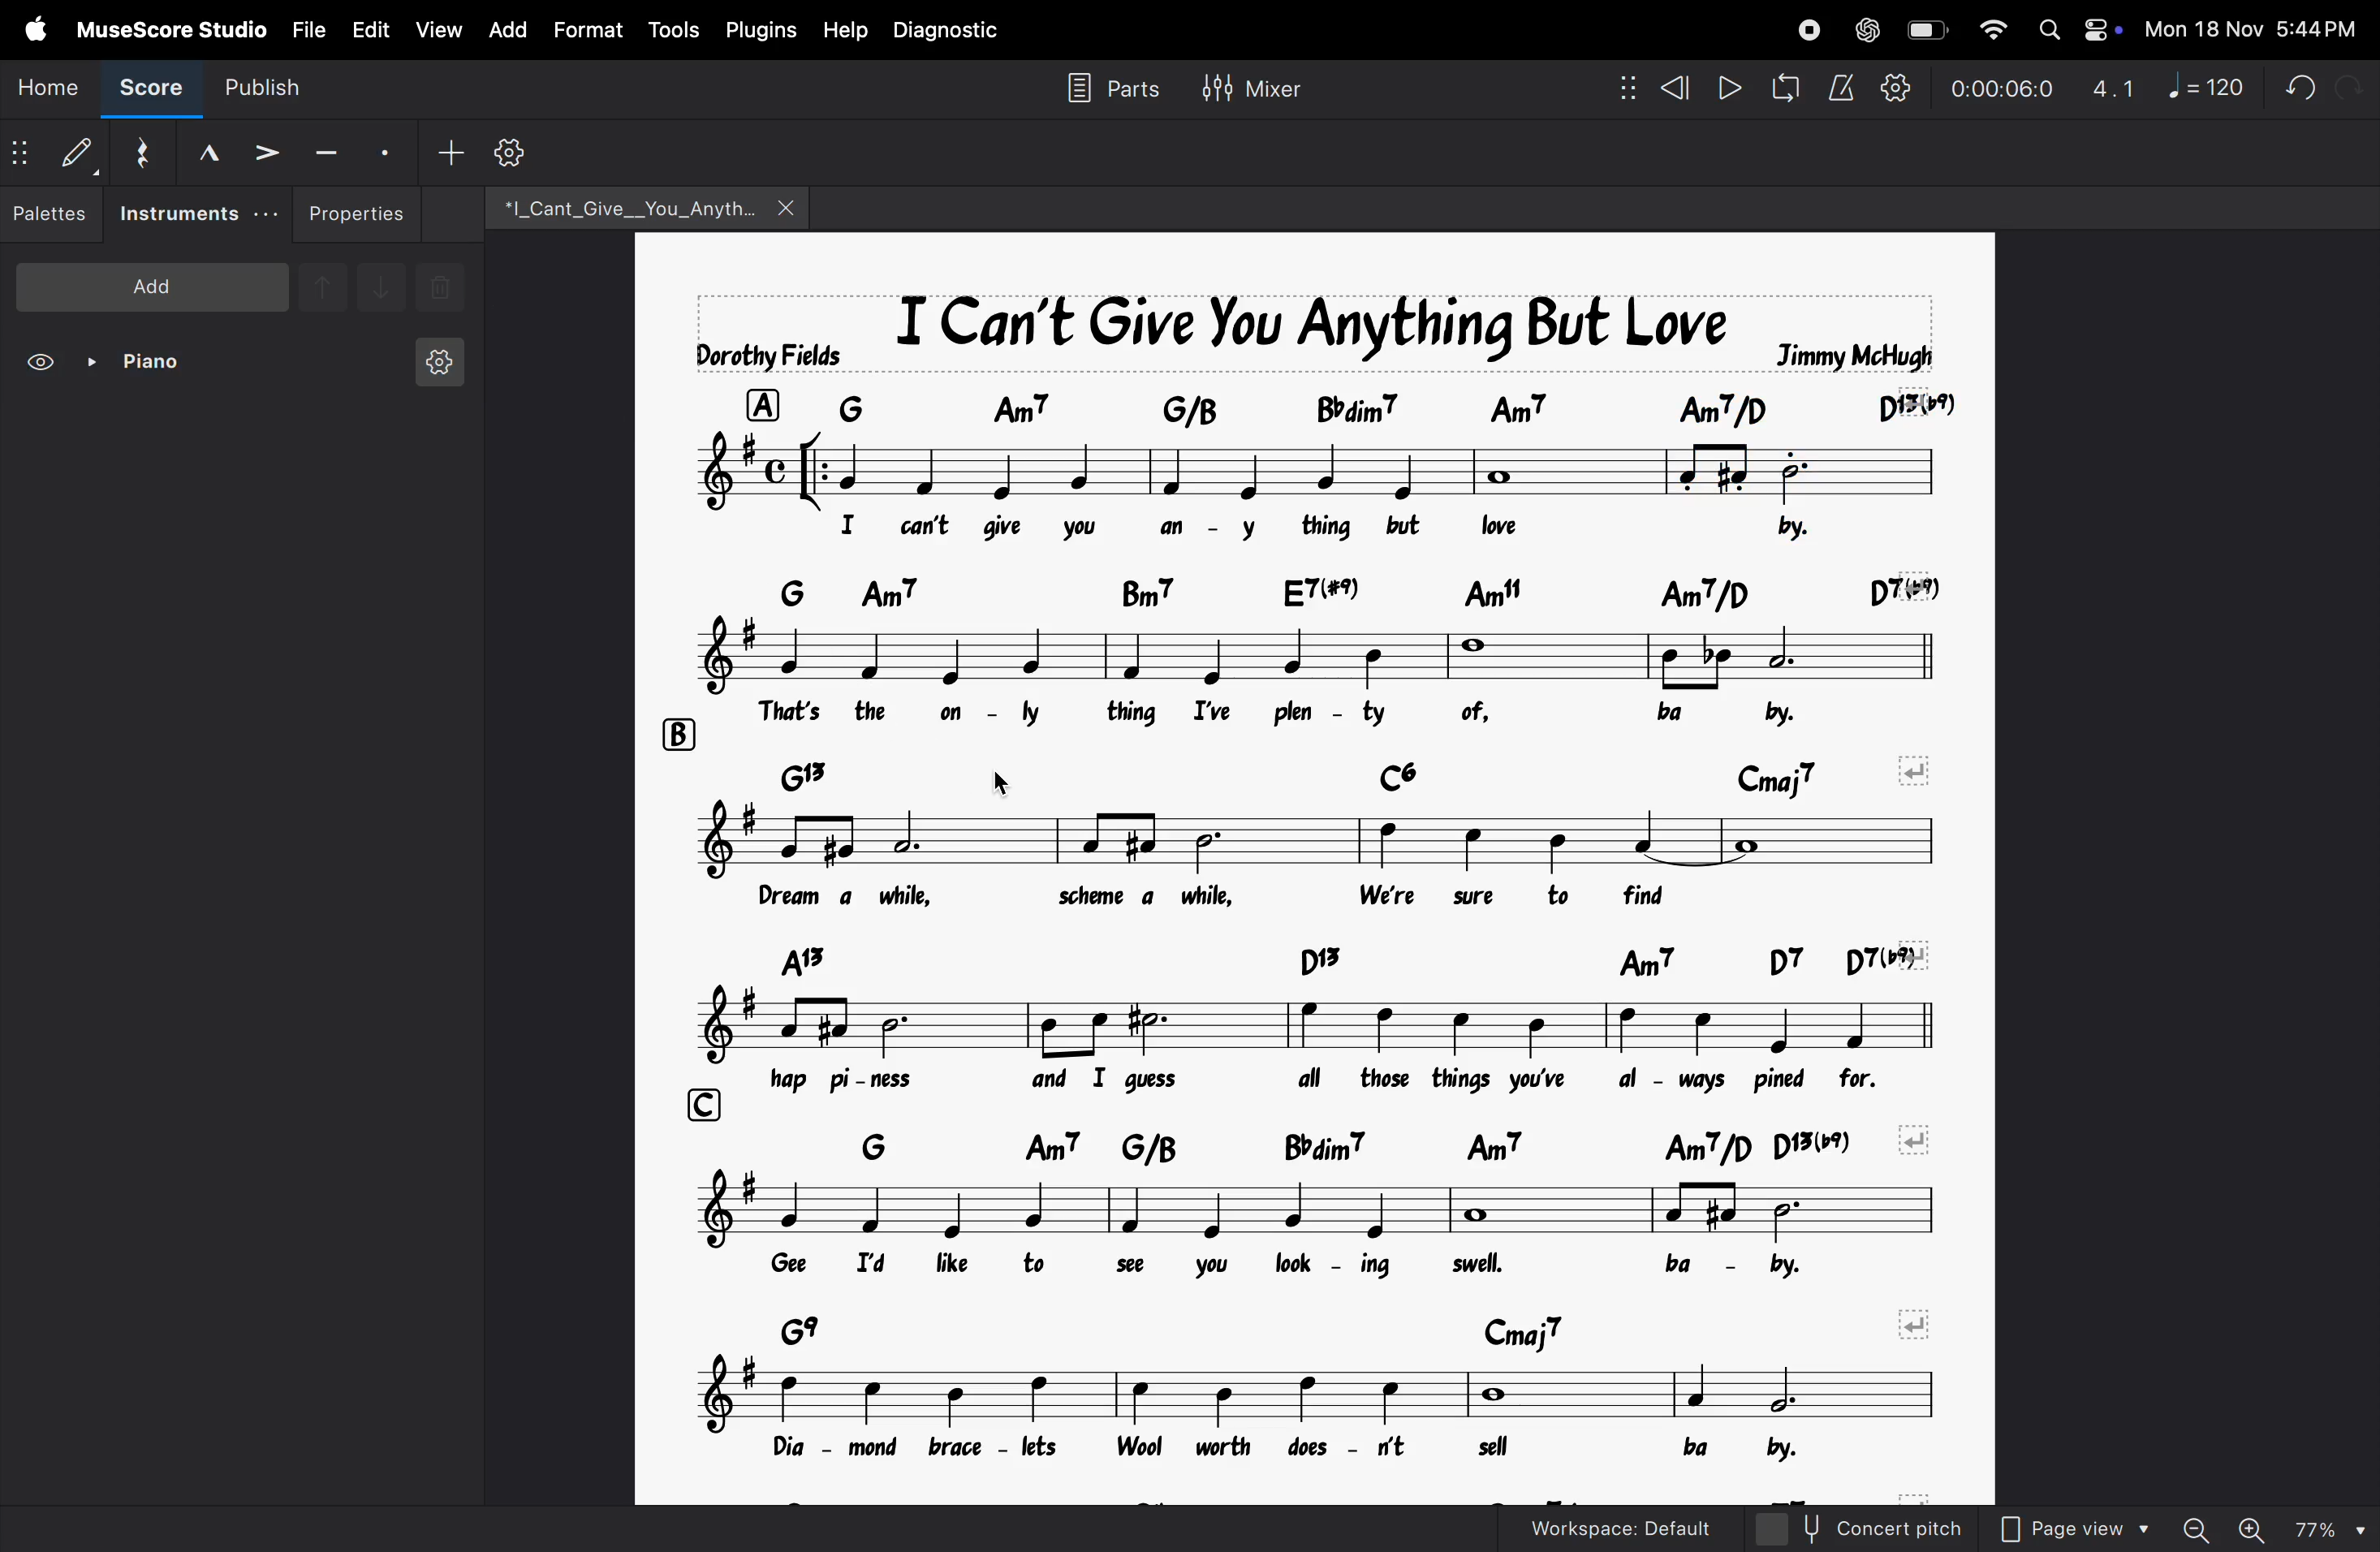 The width and height of the screenshot is (2380, 1552). Describe the element at coordinates (1339, 1325) in the screenshot. I see `chord symbols` at that location.